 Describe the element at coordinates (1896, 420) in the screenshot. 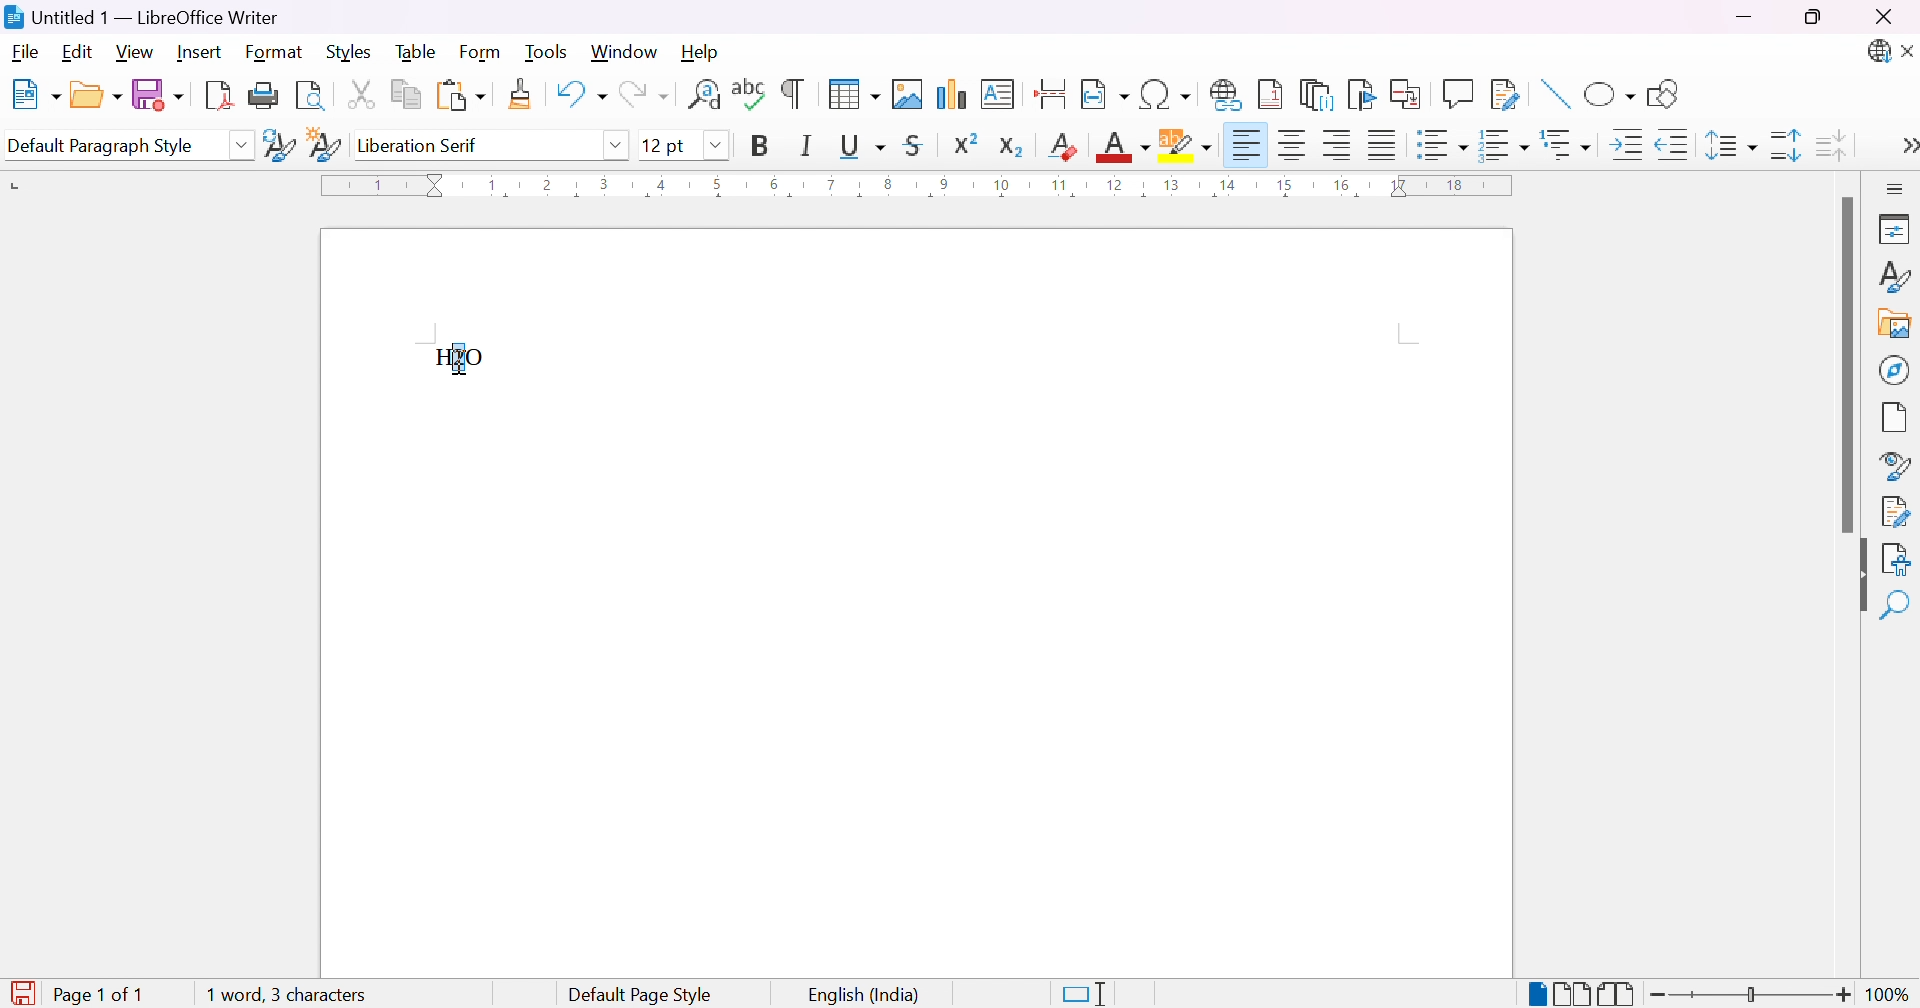

I see `Page` at that location.